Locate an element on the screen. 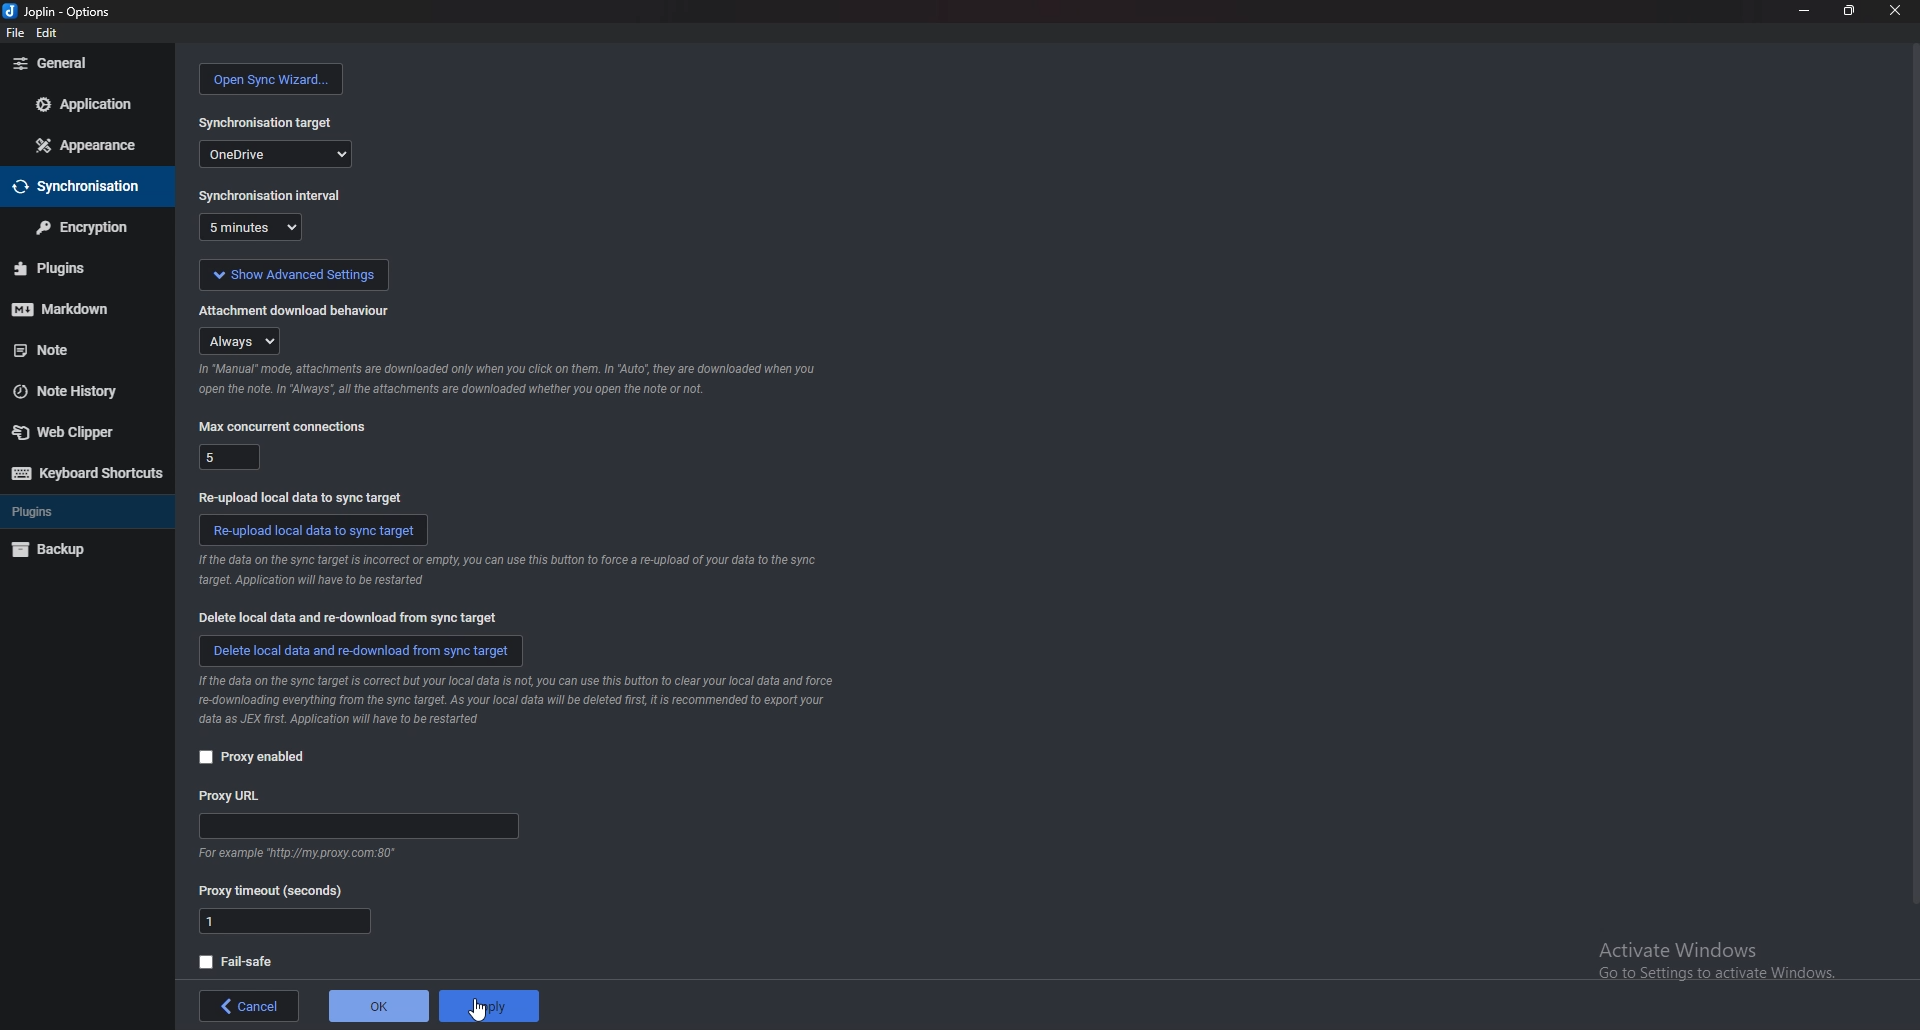 The image size is (1920, 1030). cursor is located at coordinates (484, 1011).